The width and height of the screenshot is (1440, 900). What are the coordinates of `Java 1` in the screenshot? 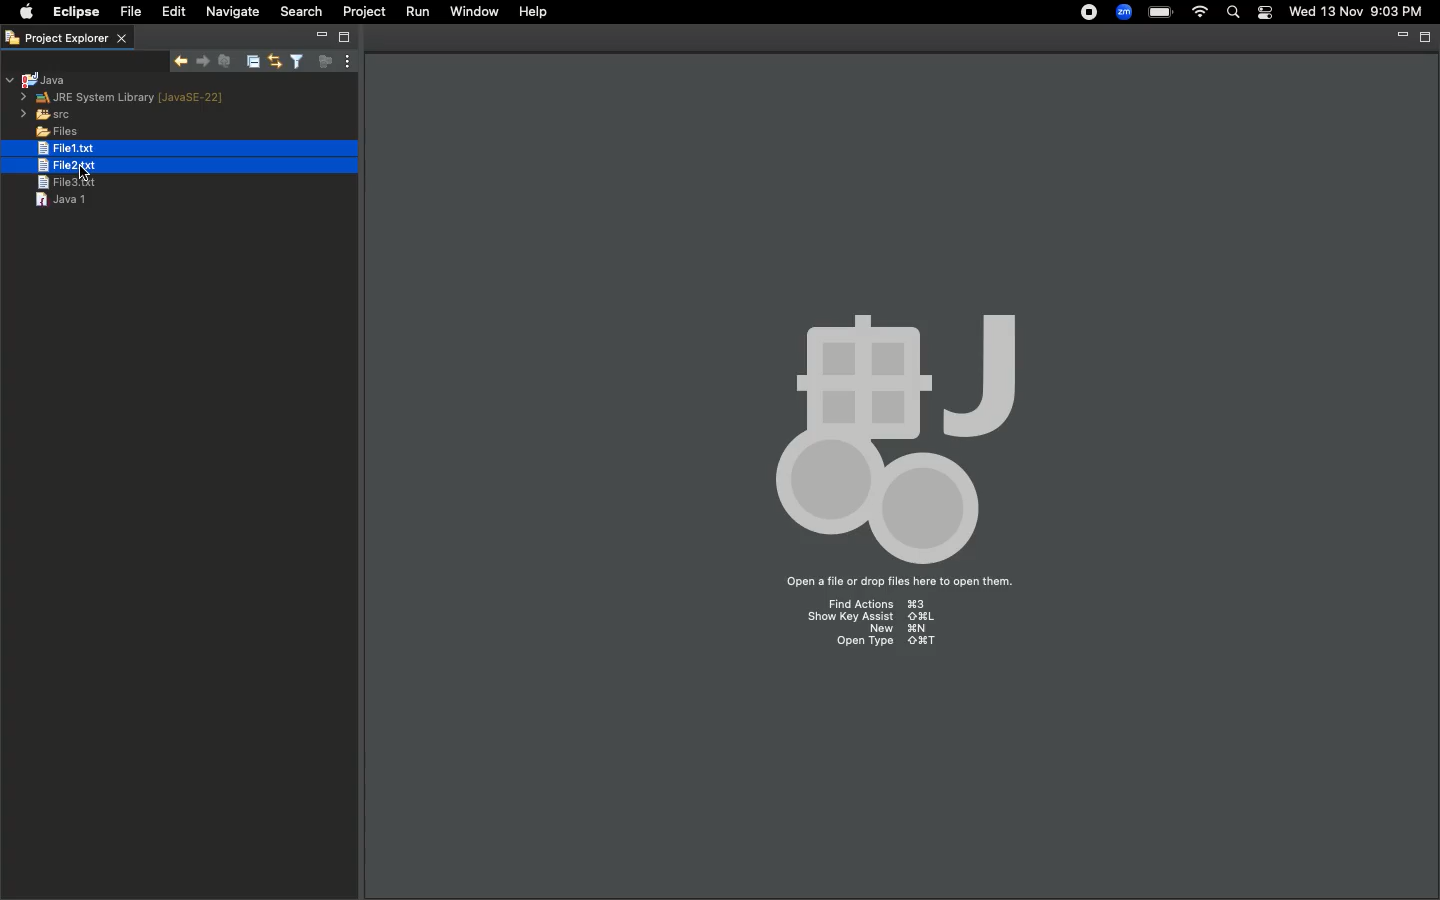 It's located at (60, 199).